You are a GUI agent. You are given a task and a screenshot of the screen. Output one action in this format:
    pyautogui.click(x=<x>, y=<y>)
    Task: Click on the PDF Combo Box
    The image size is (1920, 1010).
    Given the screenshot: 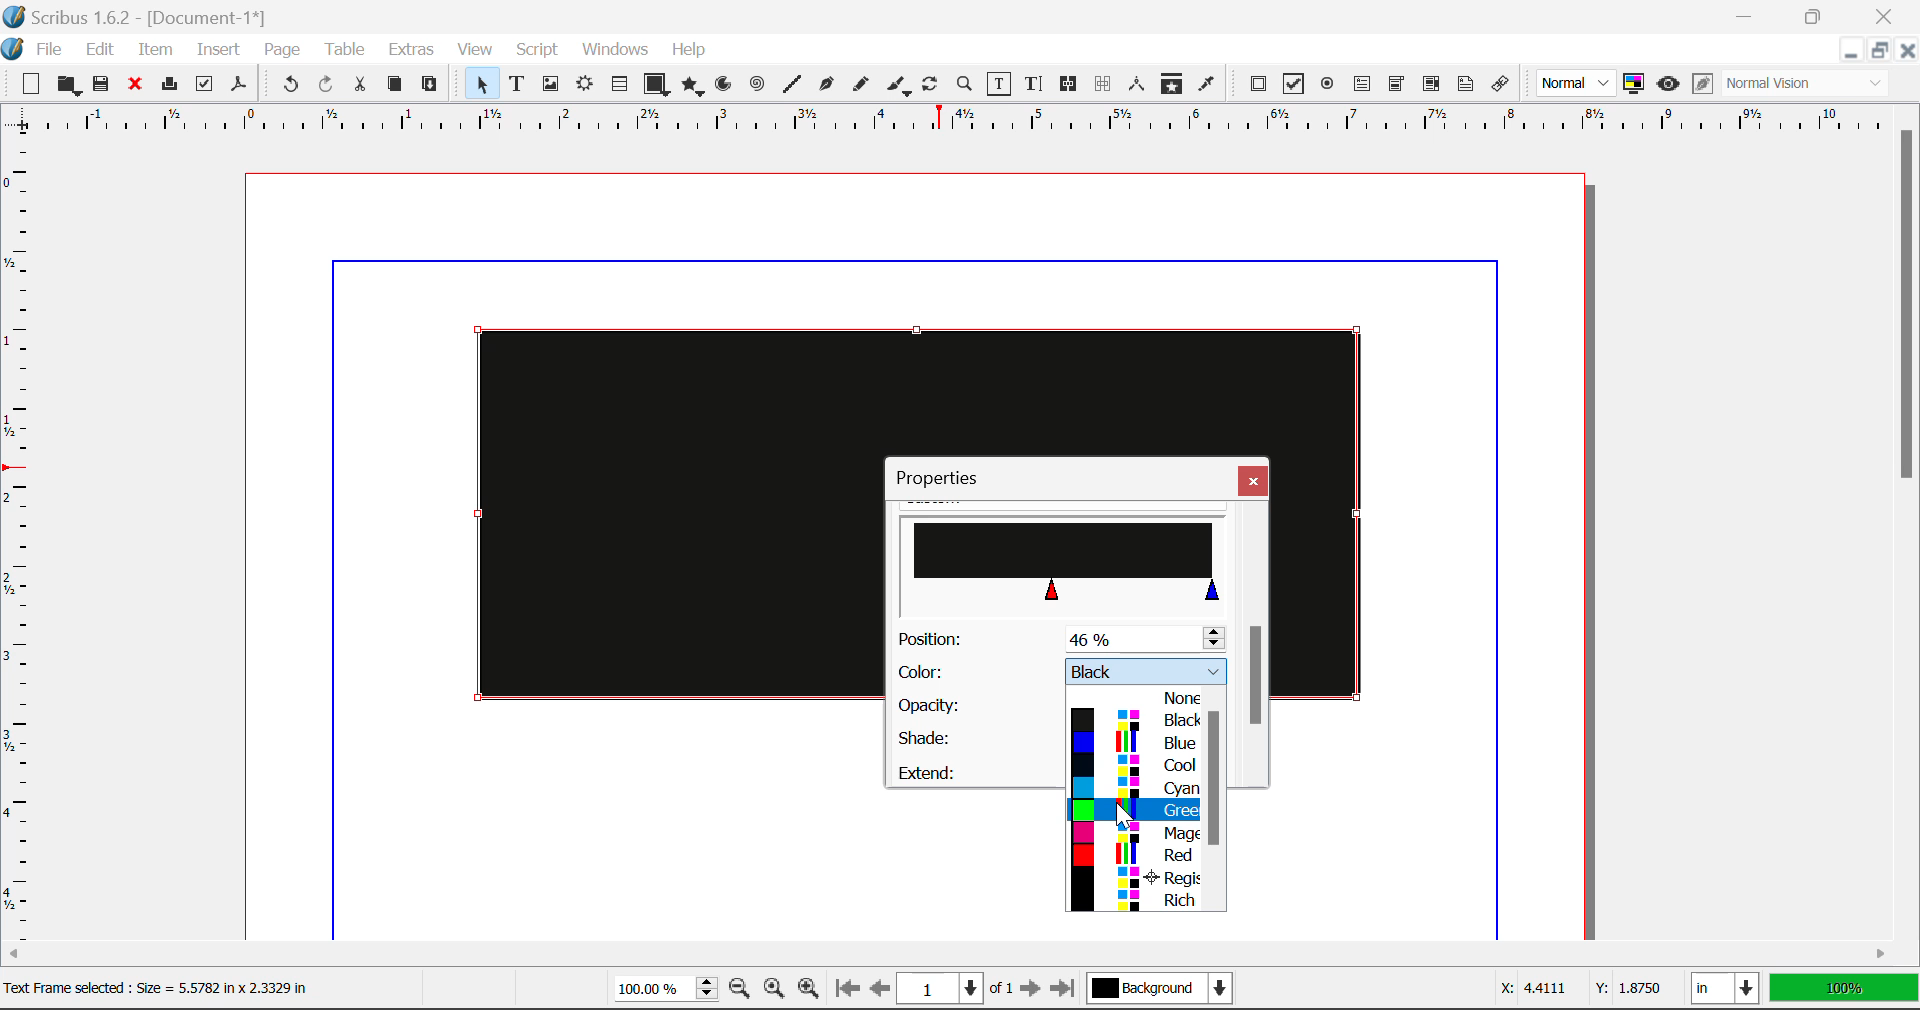 What is the action you would take?
    pyautogui.click(x=1396, y=87)
    